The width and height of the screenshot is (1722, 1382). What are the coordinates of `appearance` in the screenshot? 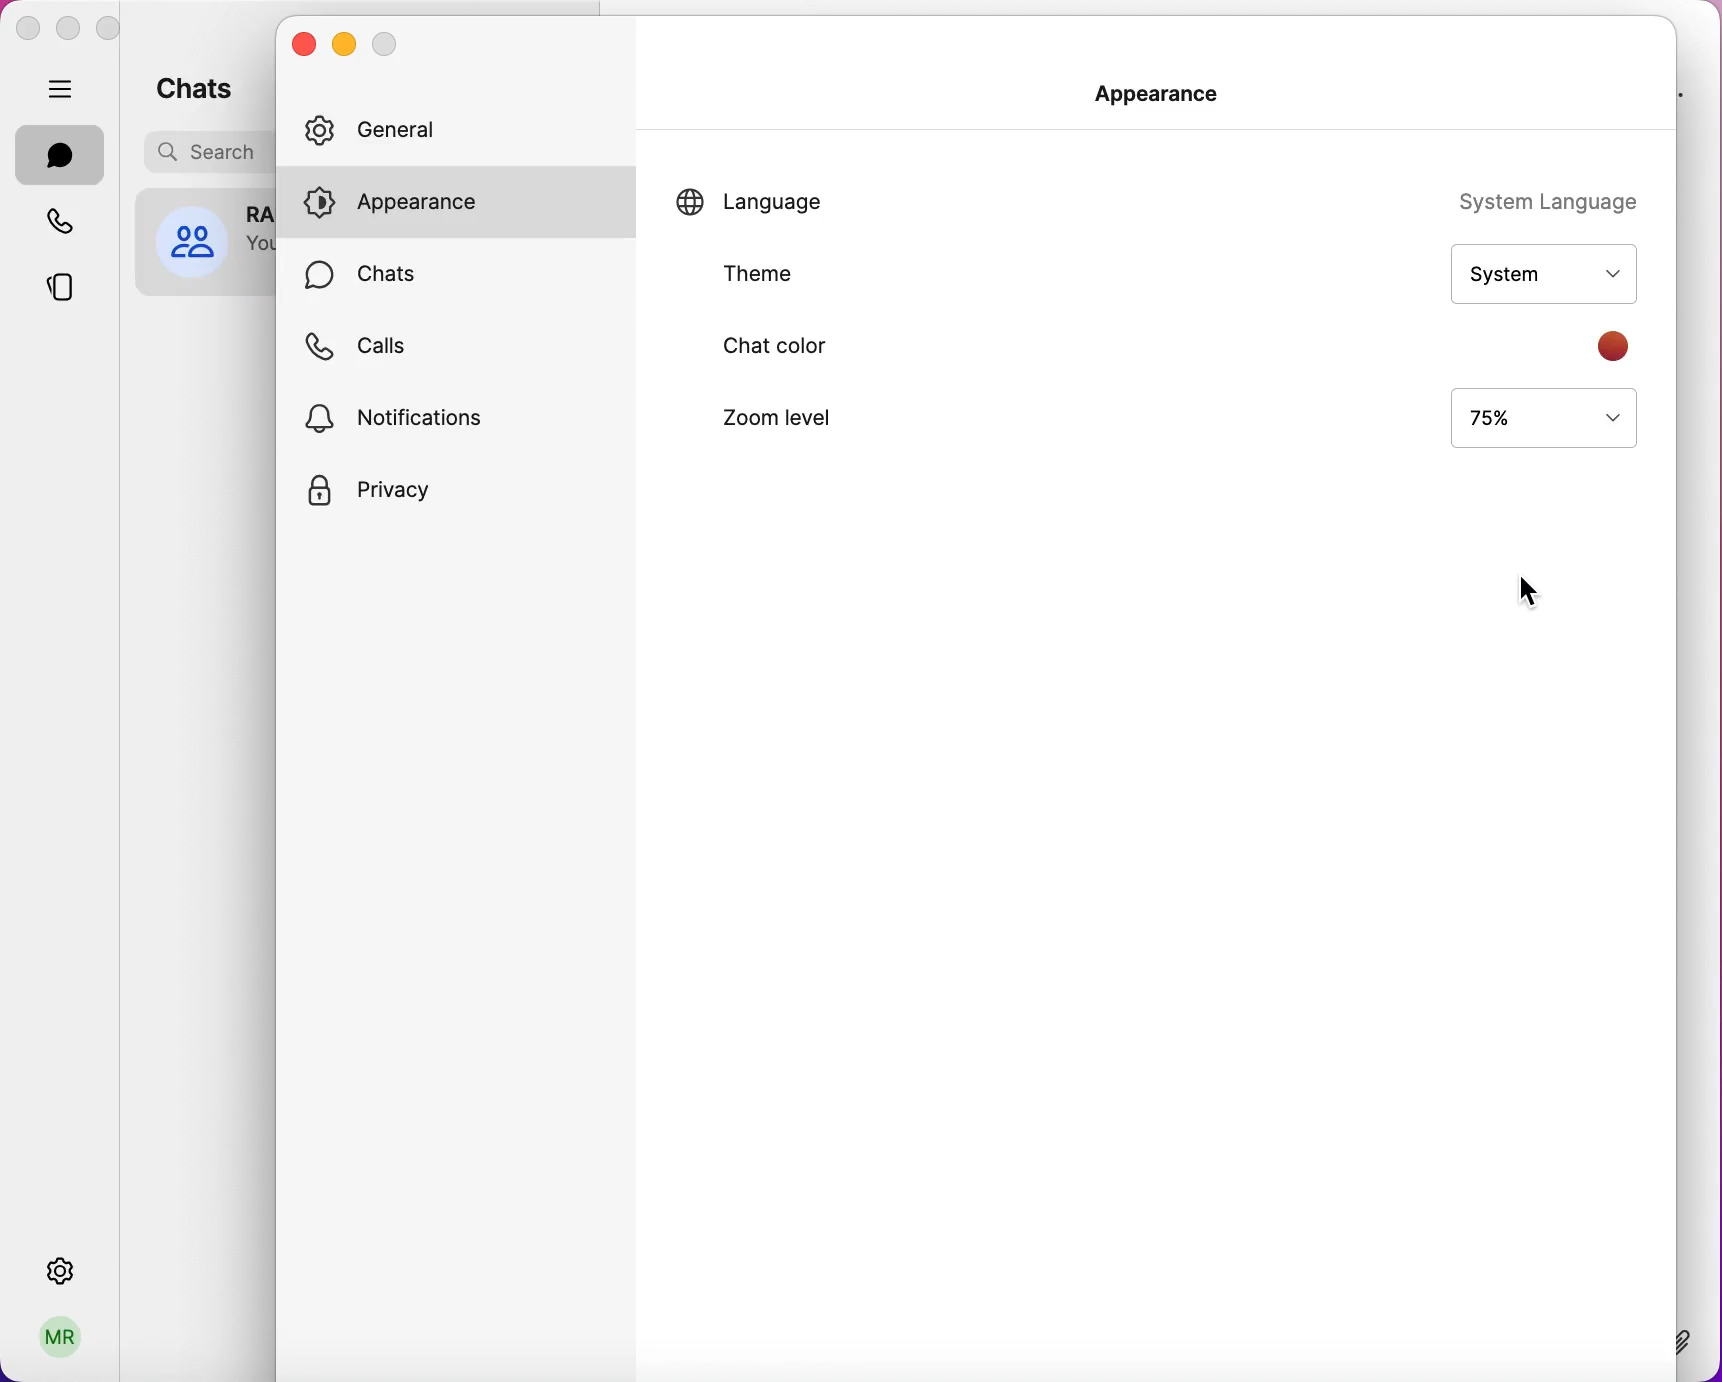 It's located at (1163, 93).